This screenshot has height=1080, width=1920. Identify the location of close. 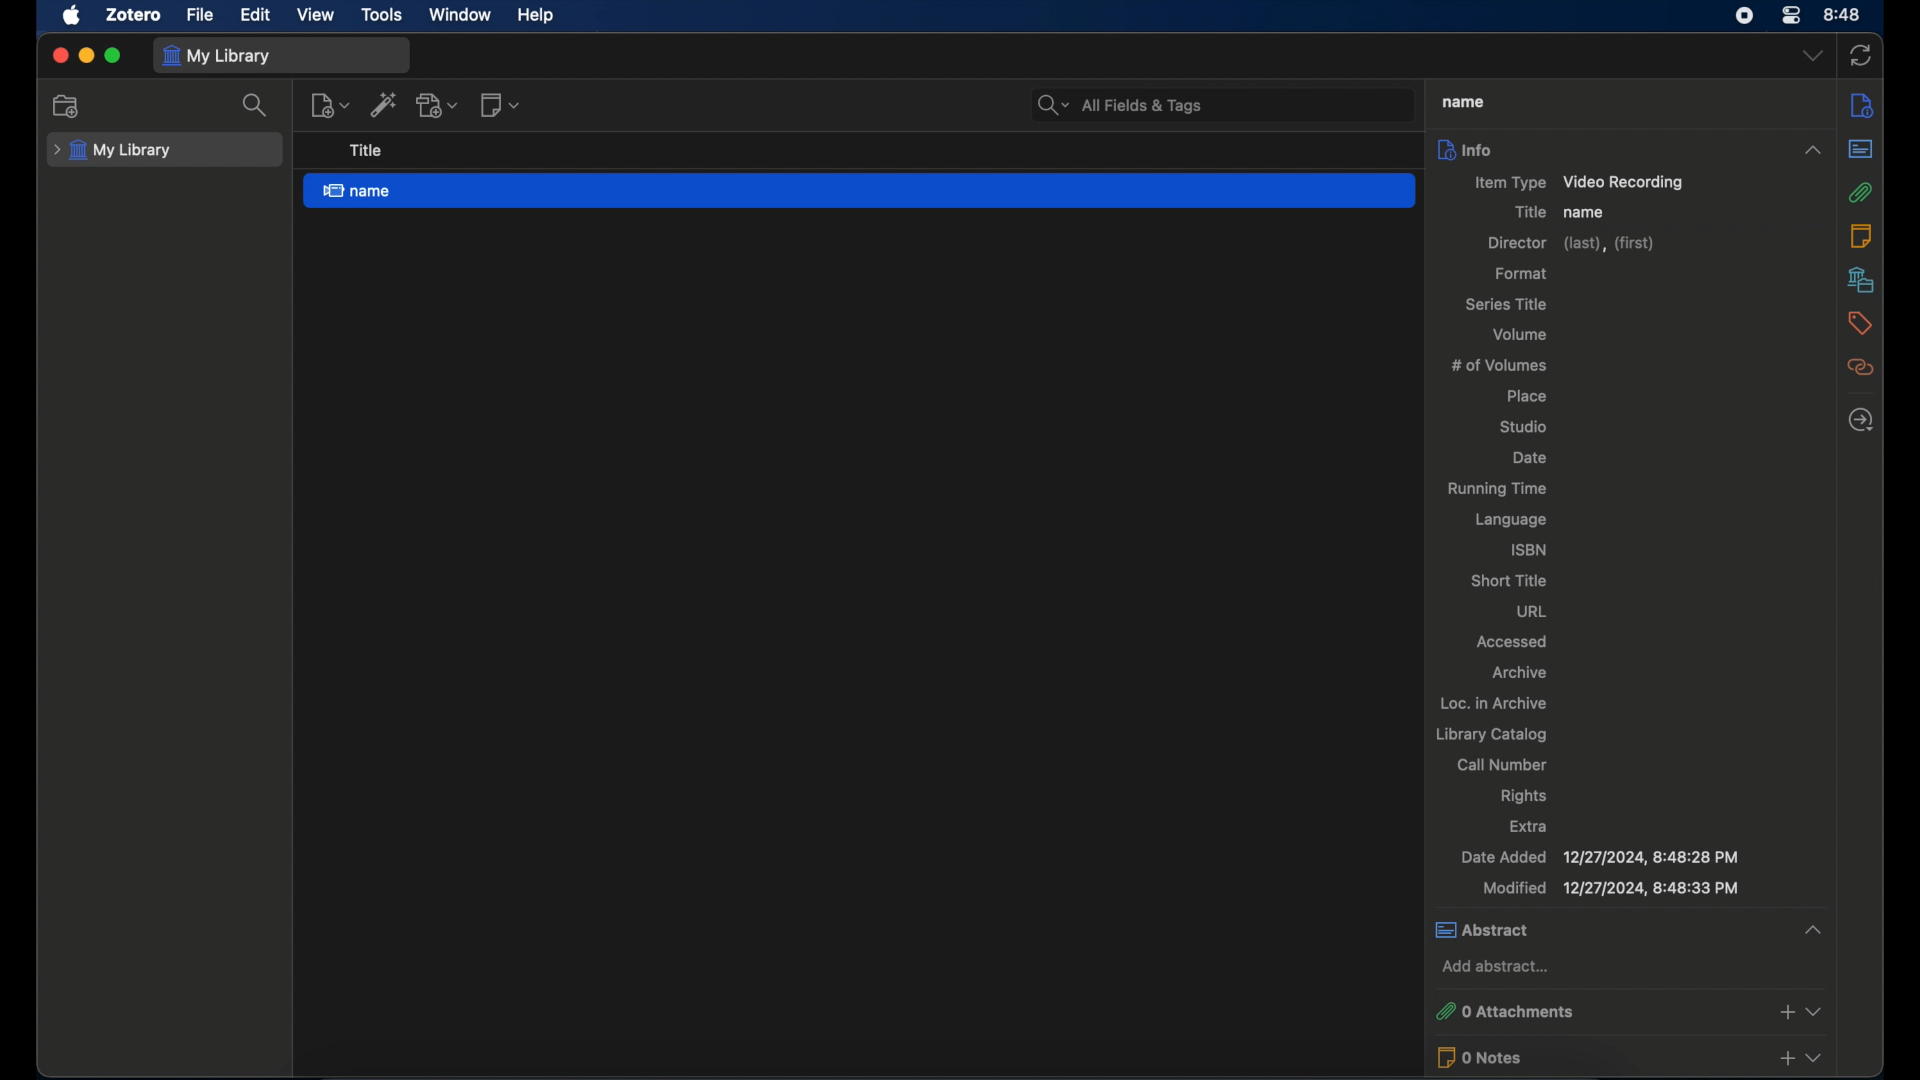
(60, 54).